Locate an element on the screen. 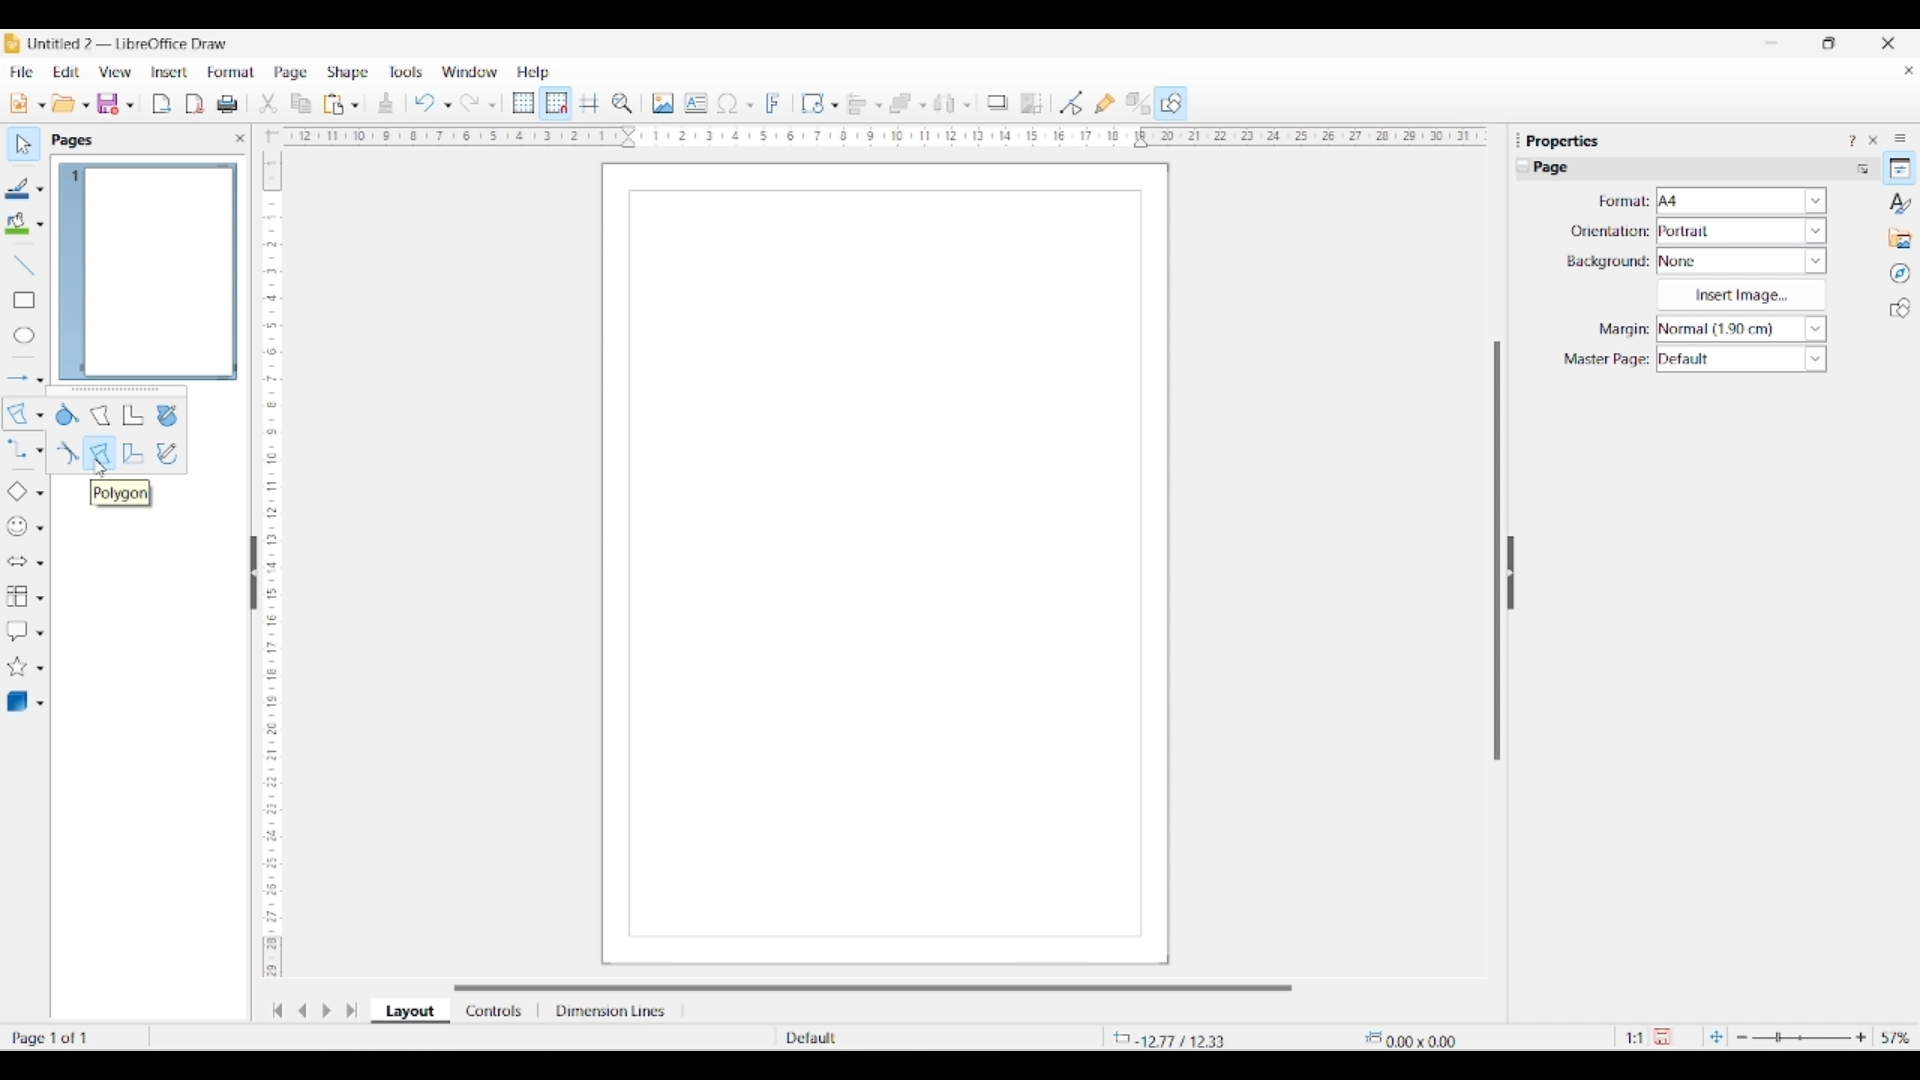 The width and height of the screenshot is (1920, 1080). Current settings title - Page is located at coordinates (1560, 170).